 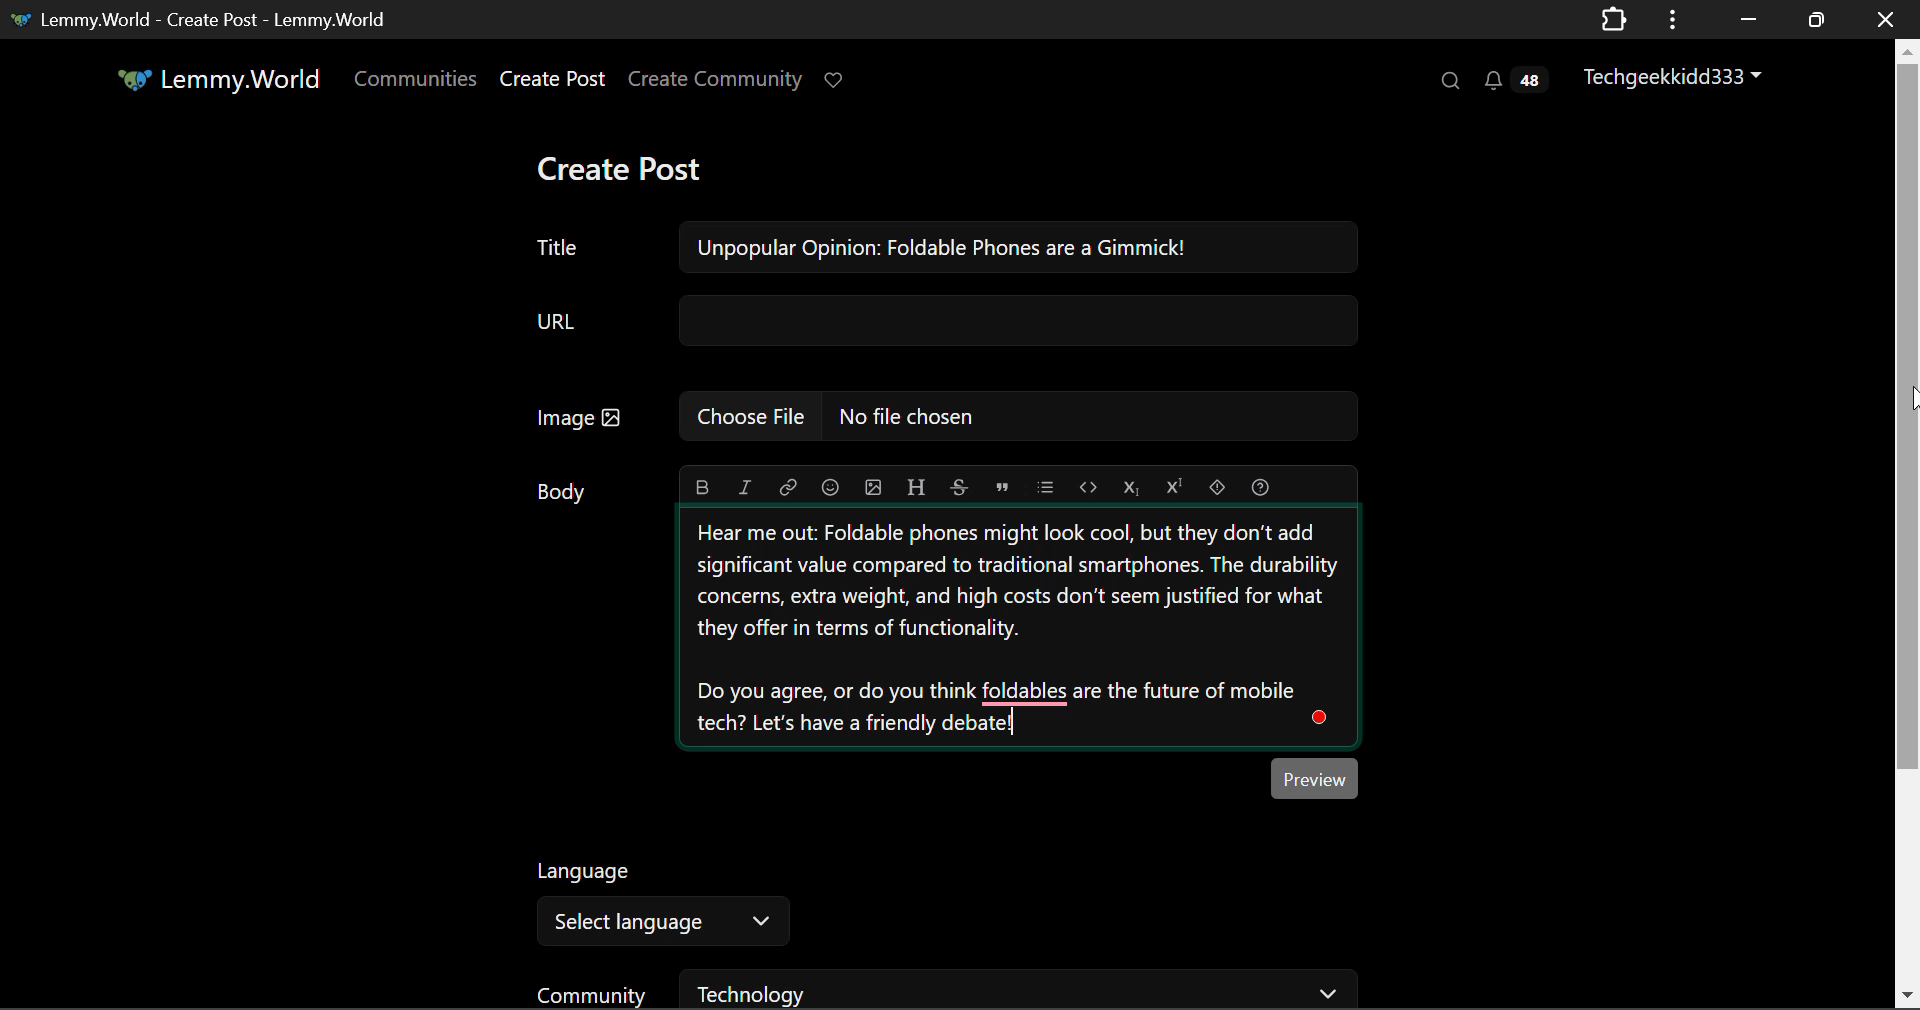 I want to click on list, so click(x=1048, y=484).